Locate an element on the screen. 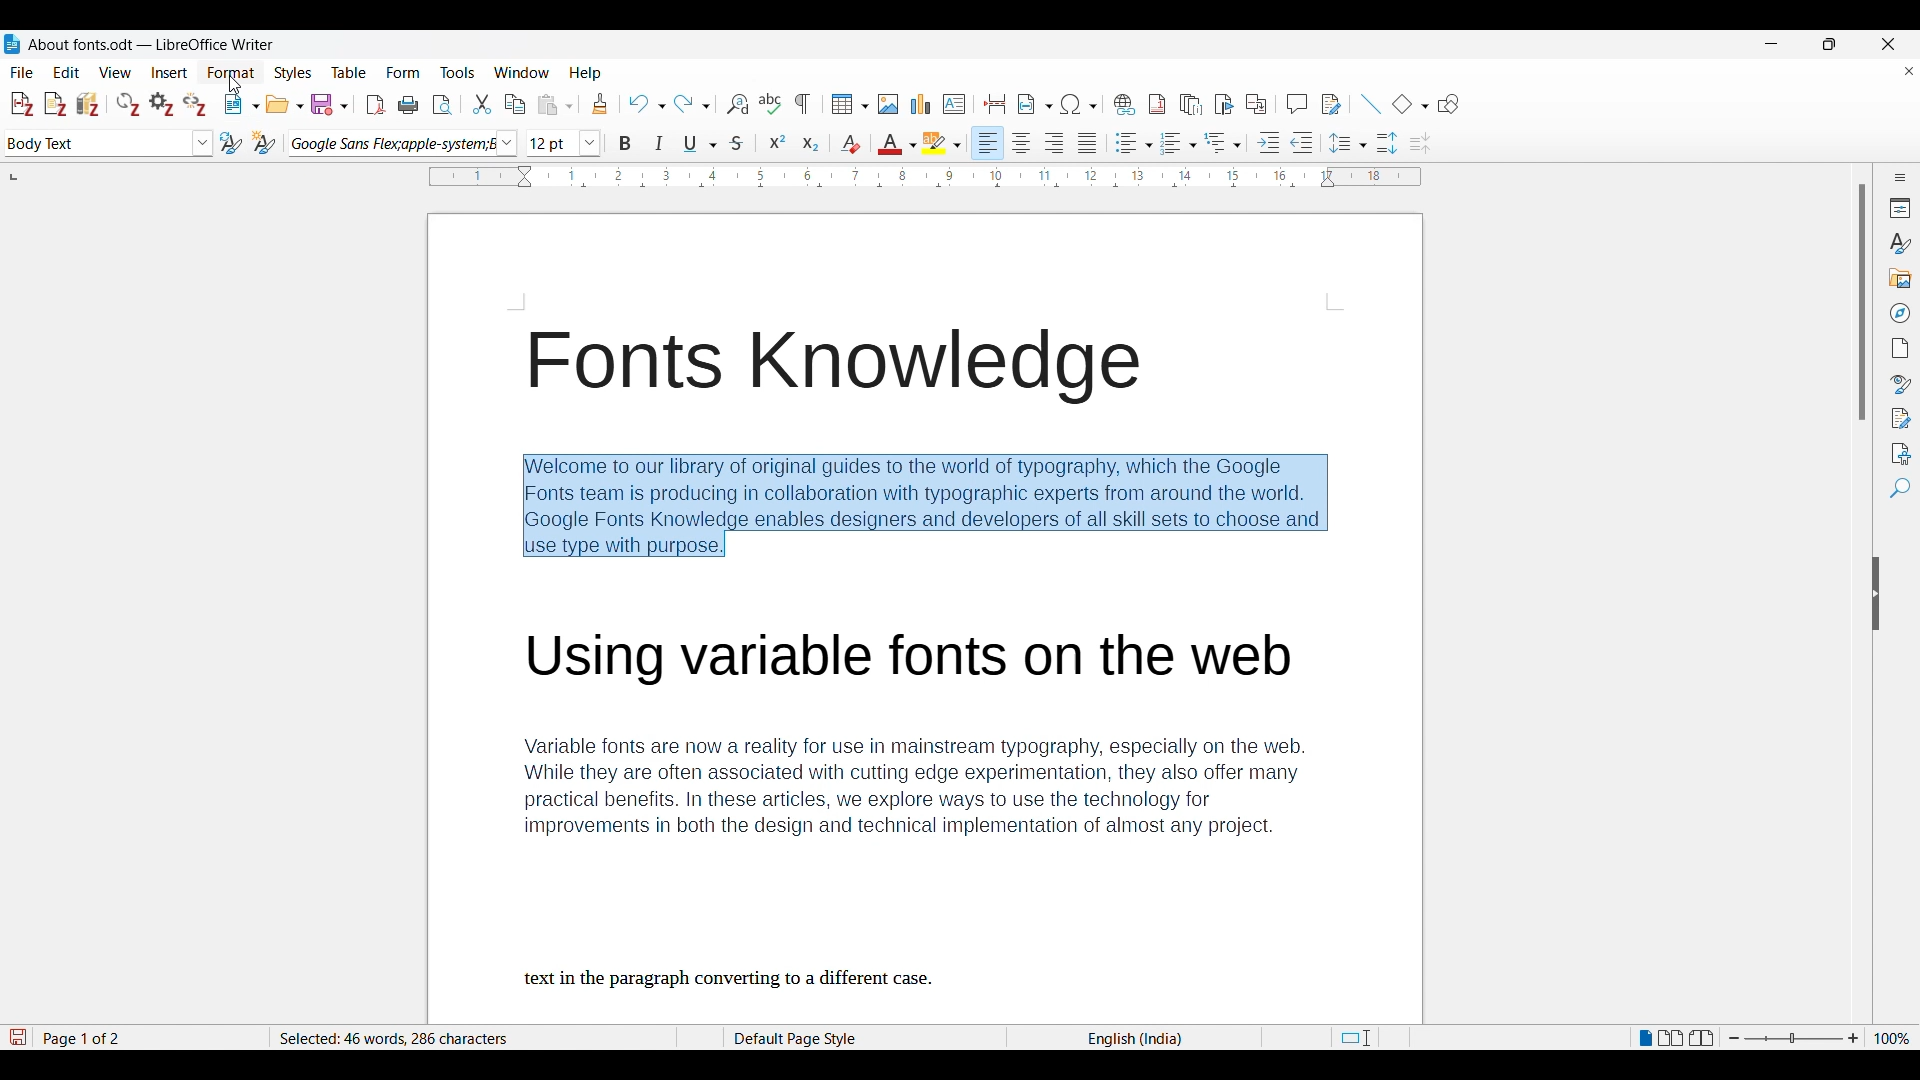 The height and width of the screenshot is (1080, 1920). Insert endnote is located at coordinates (1191, 105).